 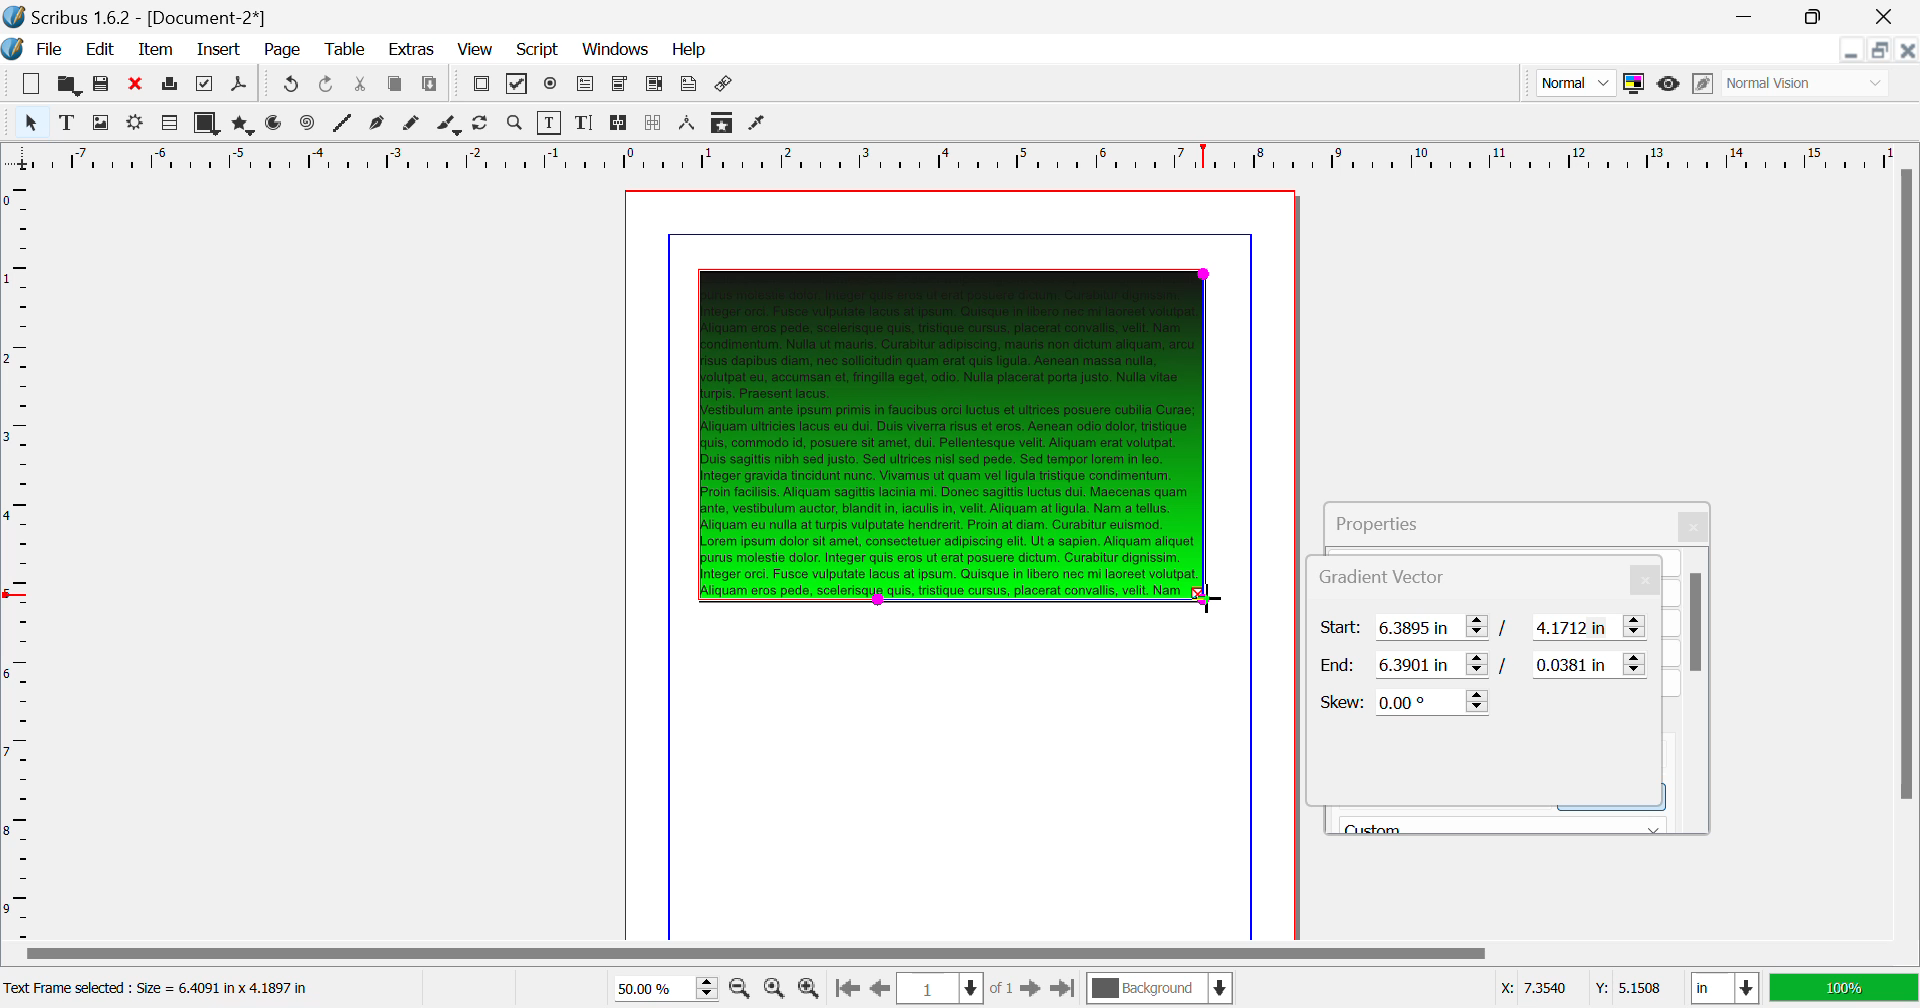 I want to click on Scroll Bar, so click(x=959, y=955).